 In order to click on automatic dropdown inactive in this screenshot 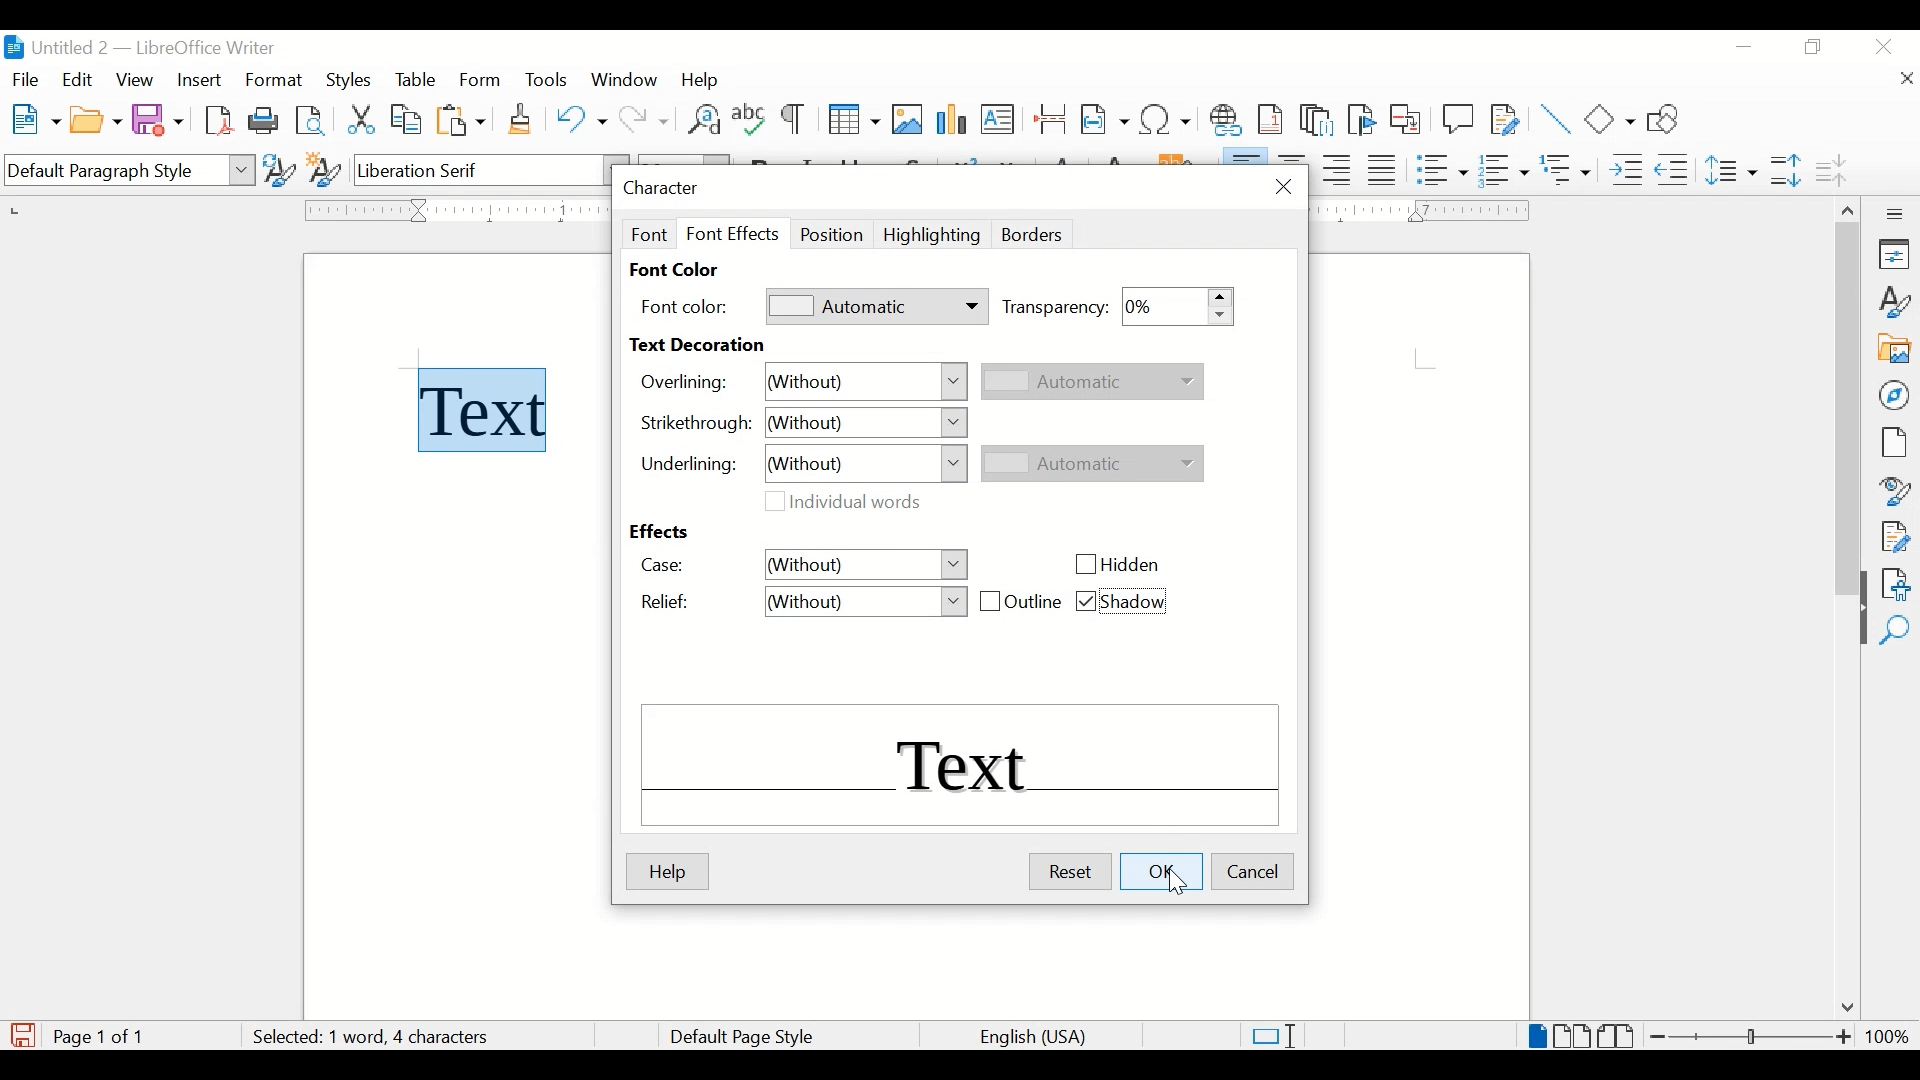, I will do `click(1092, 381)`.